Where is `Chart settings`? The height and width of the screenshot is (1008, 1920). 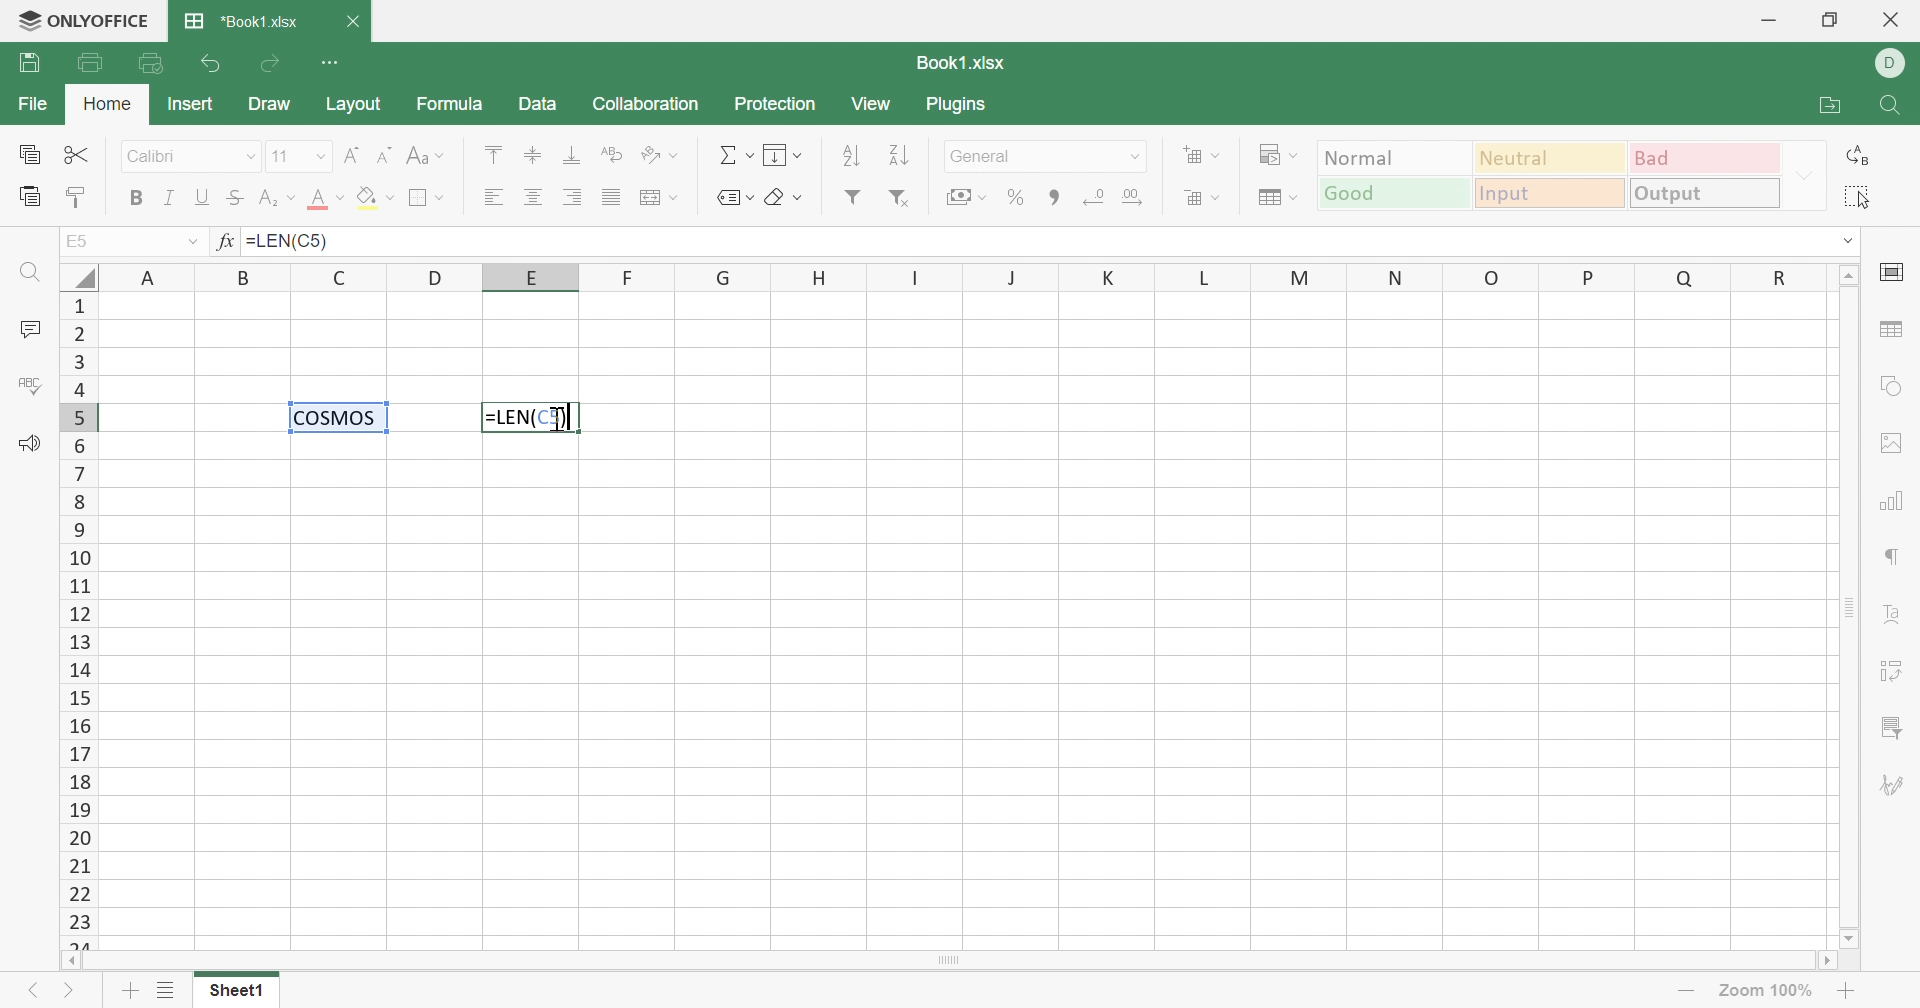
Chart settings is located at coordinates (1888, 504).